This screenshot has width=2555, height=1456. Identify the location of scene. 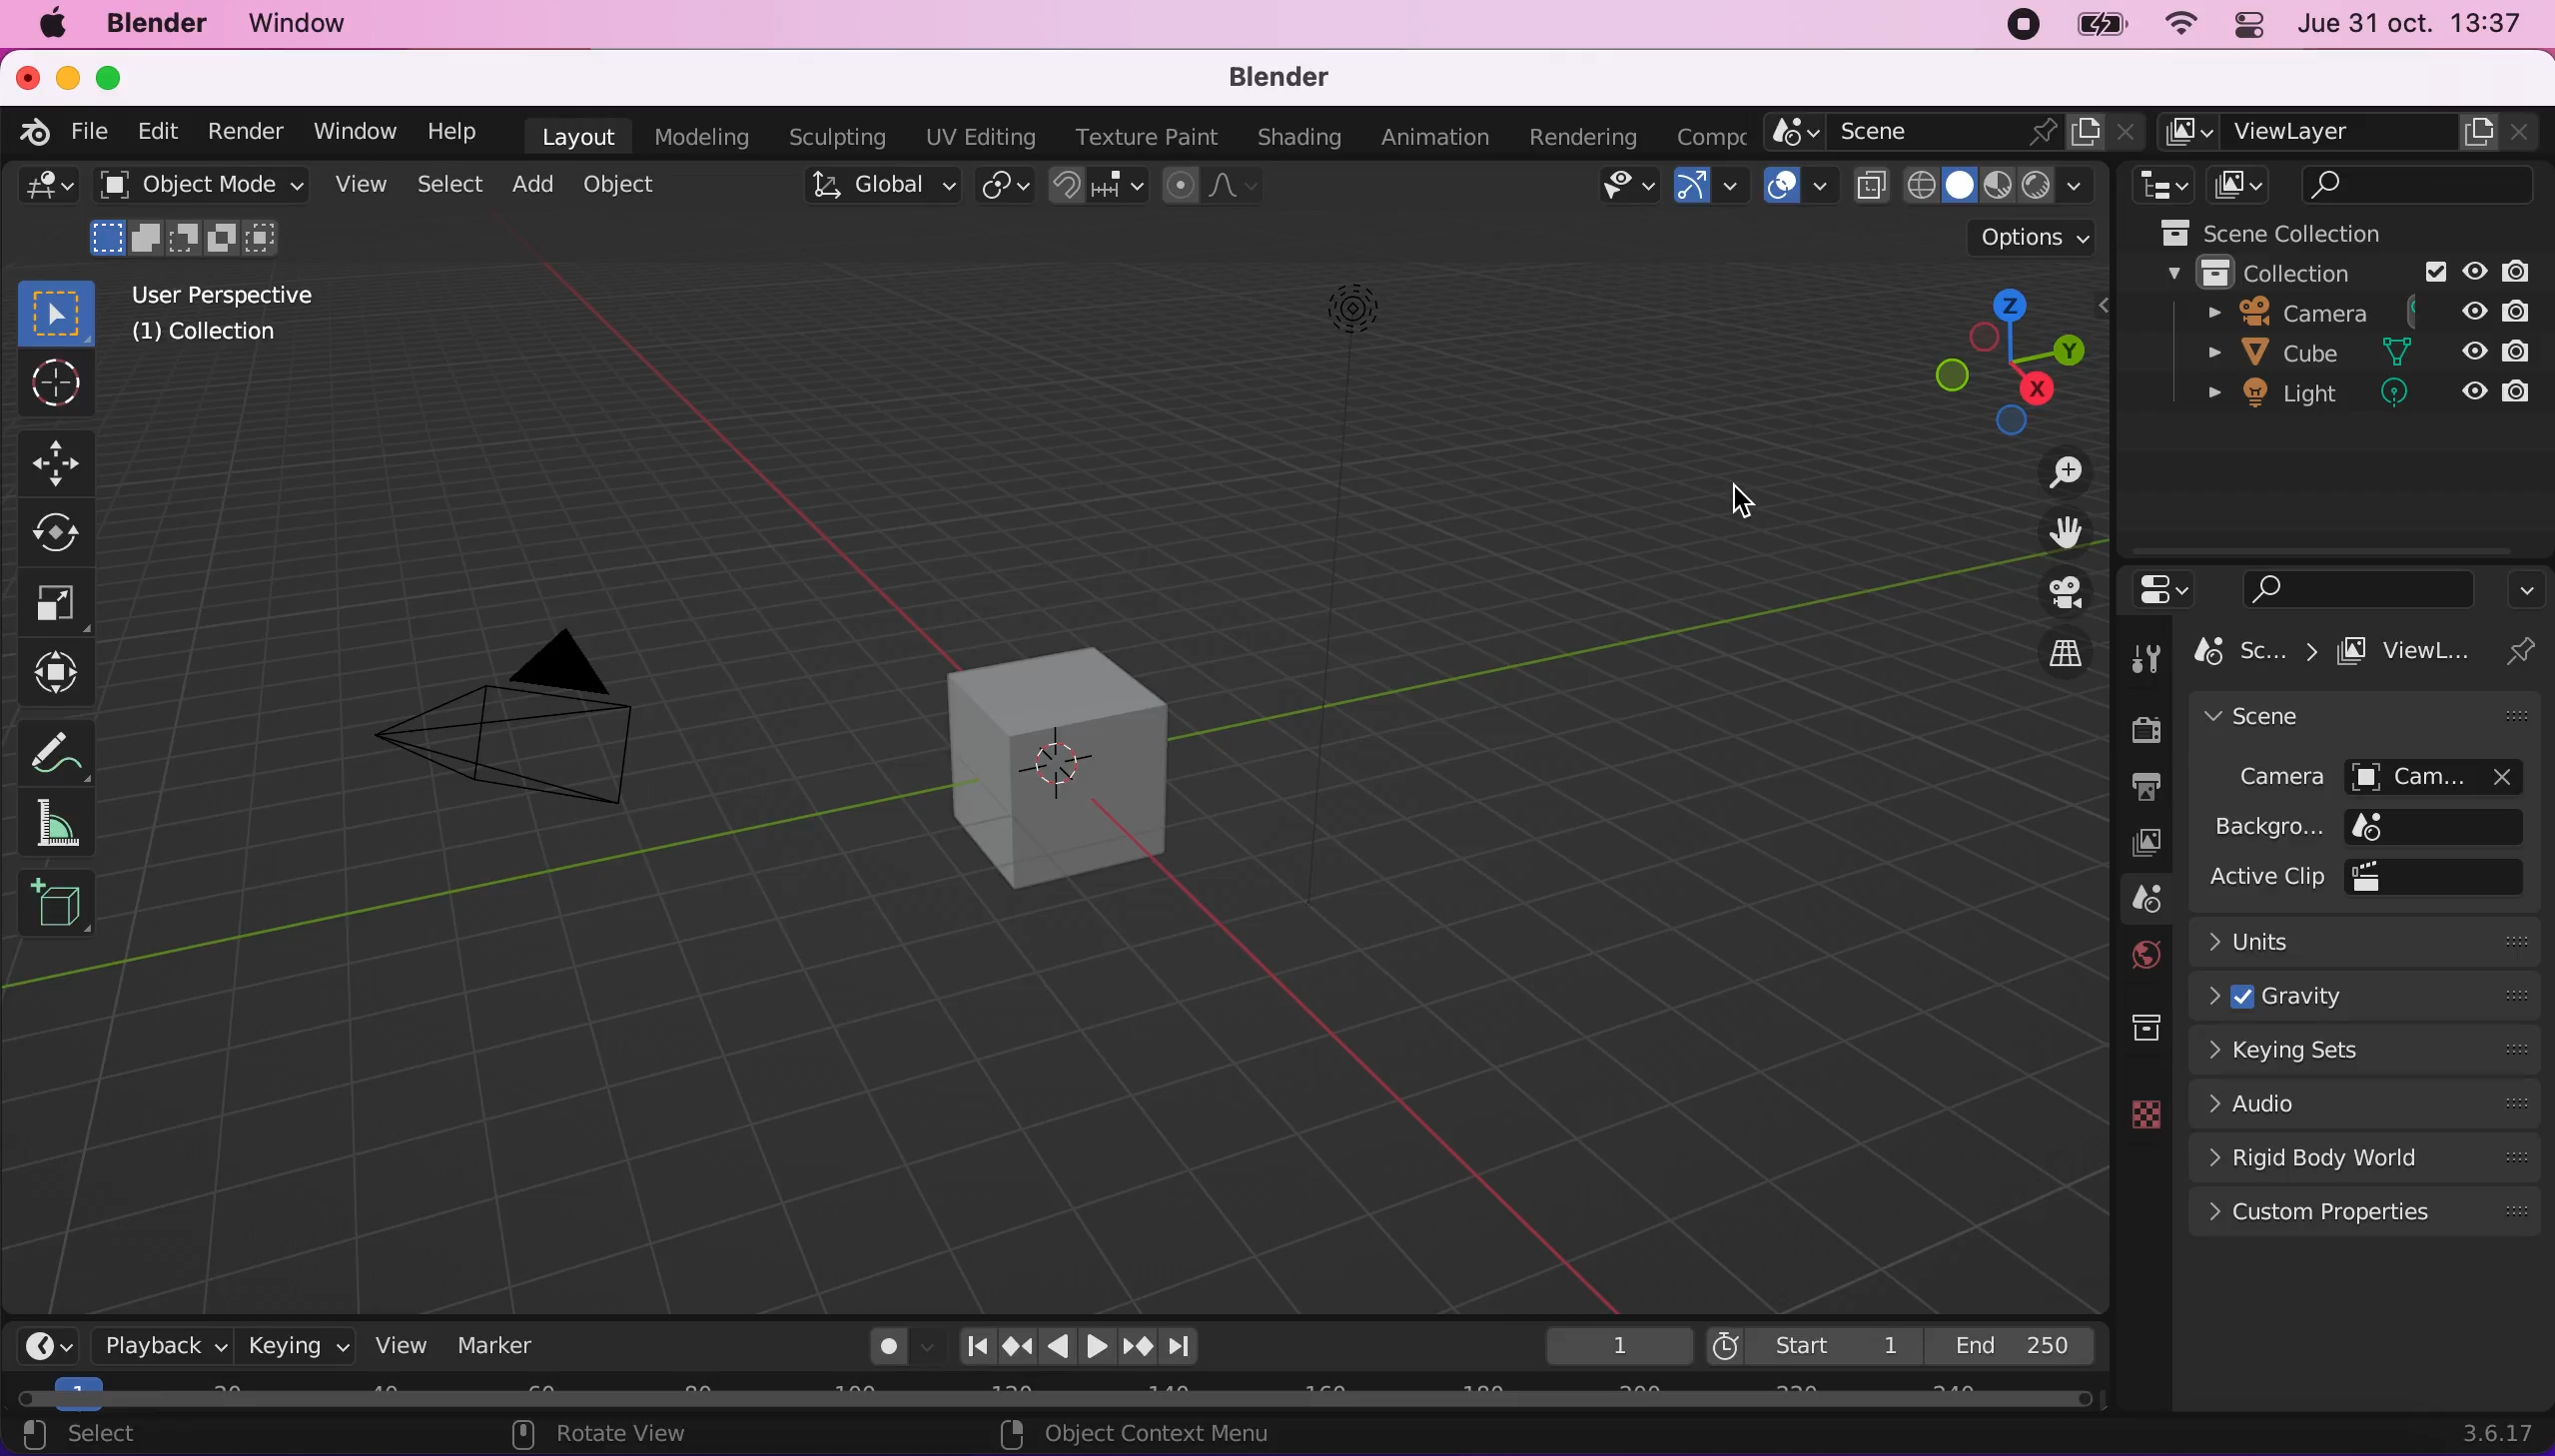
(1958, 132).